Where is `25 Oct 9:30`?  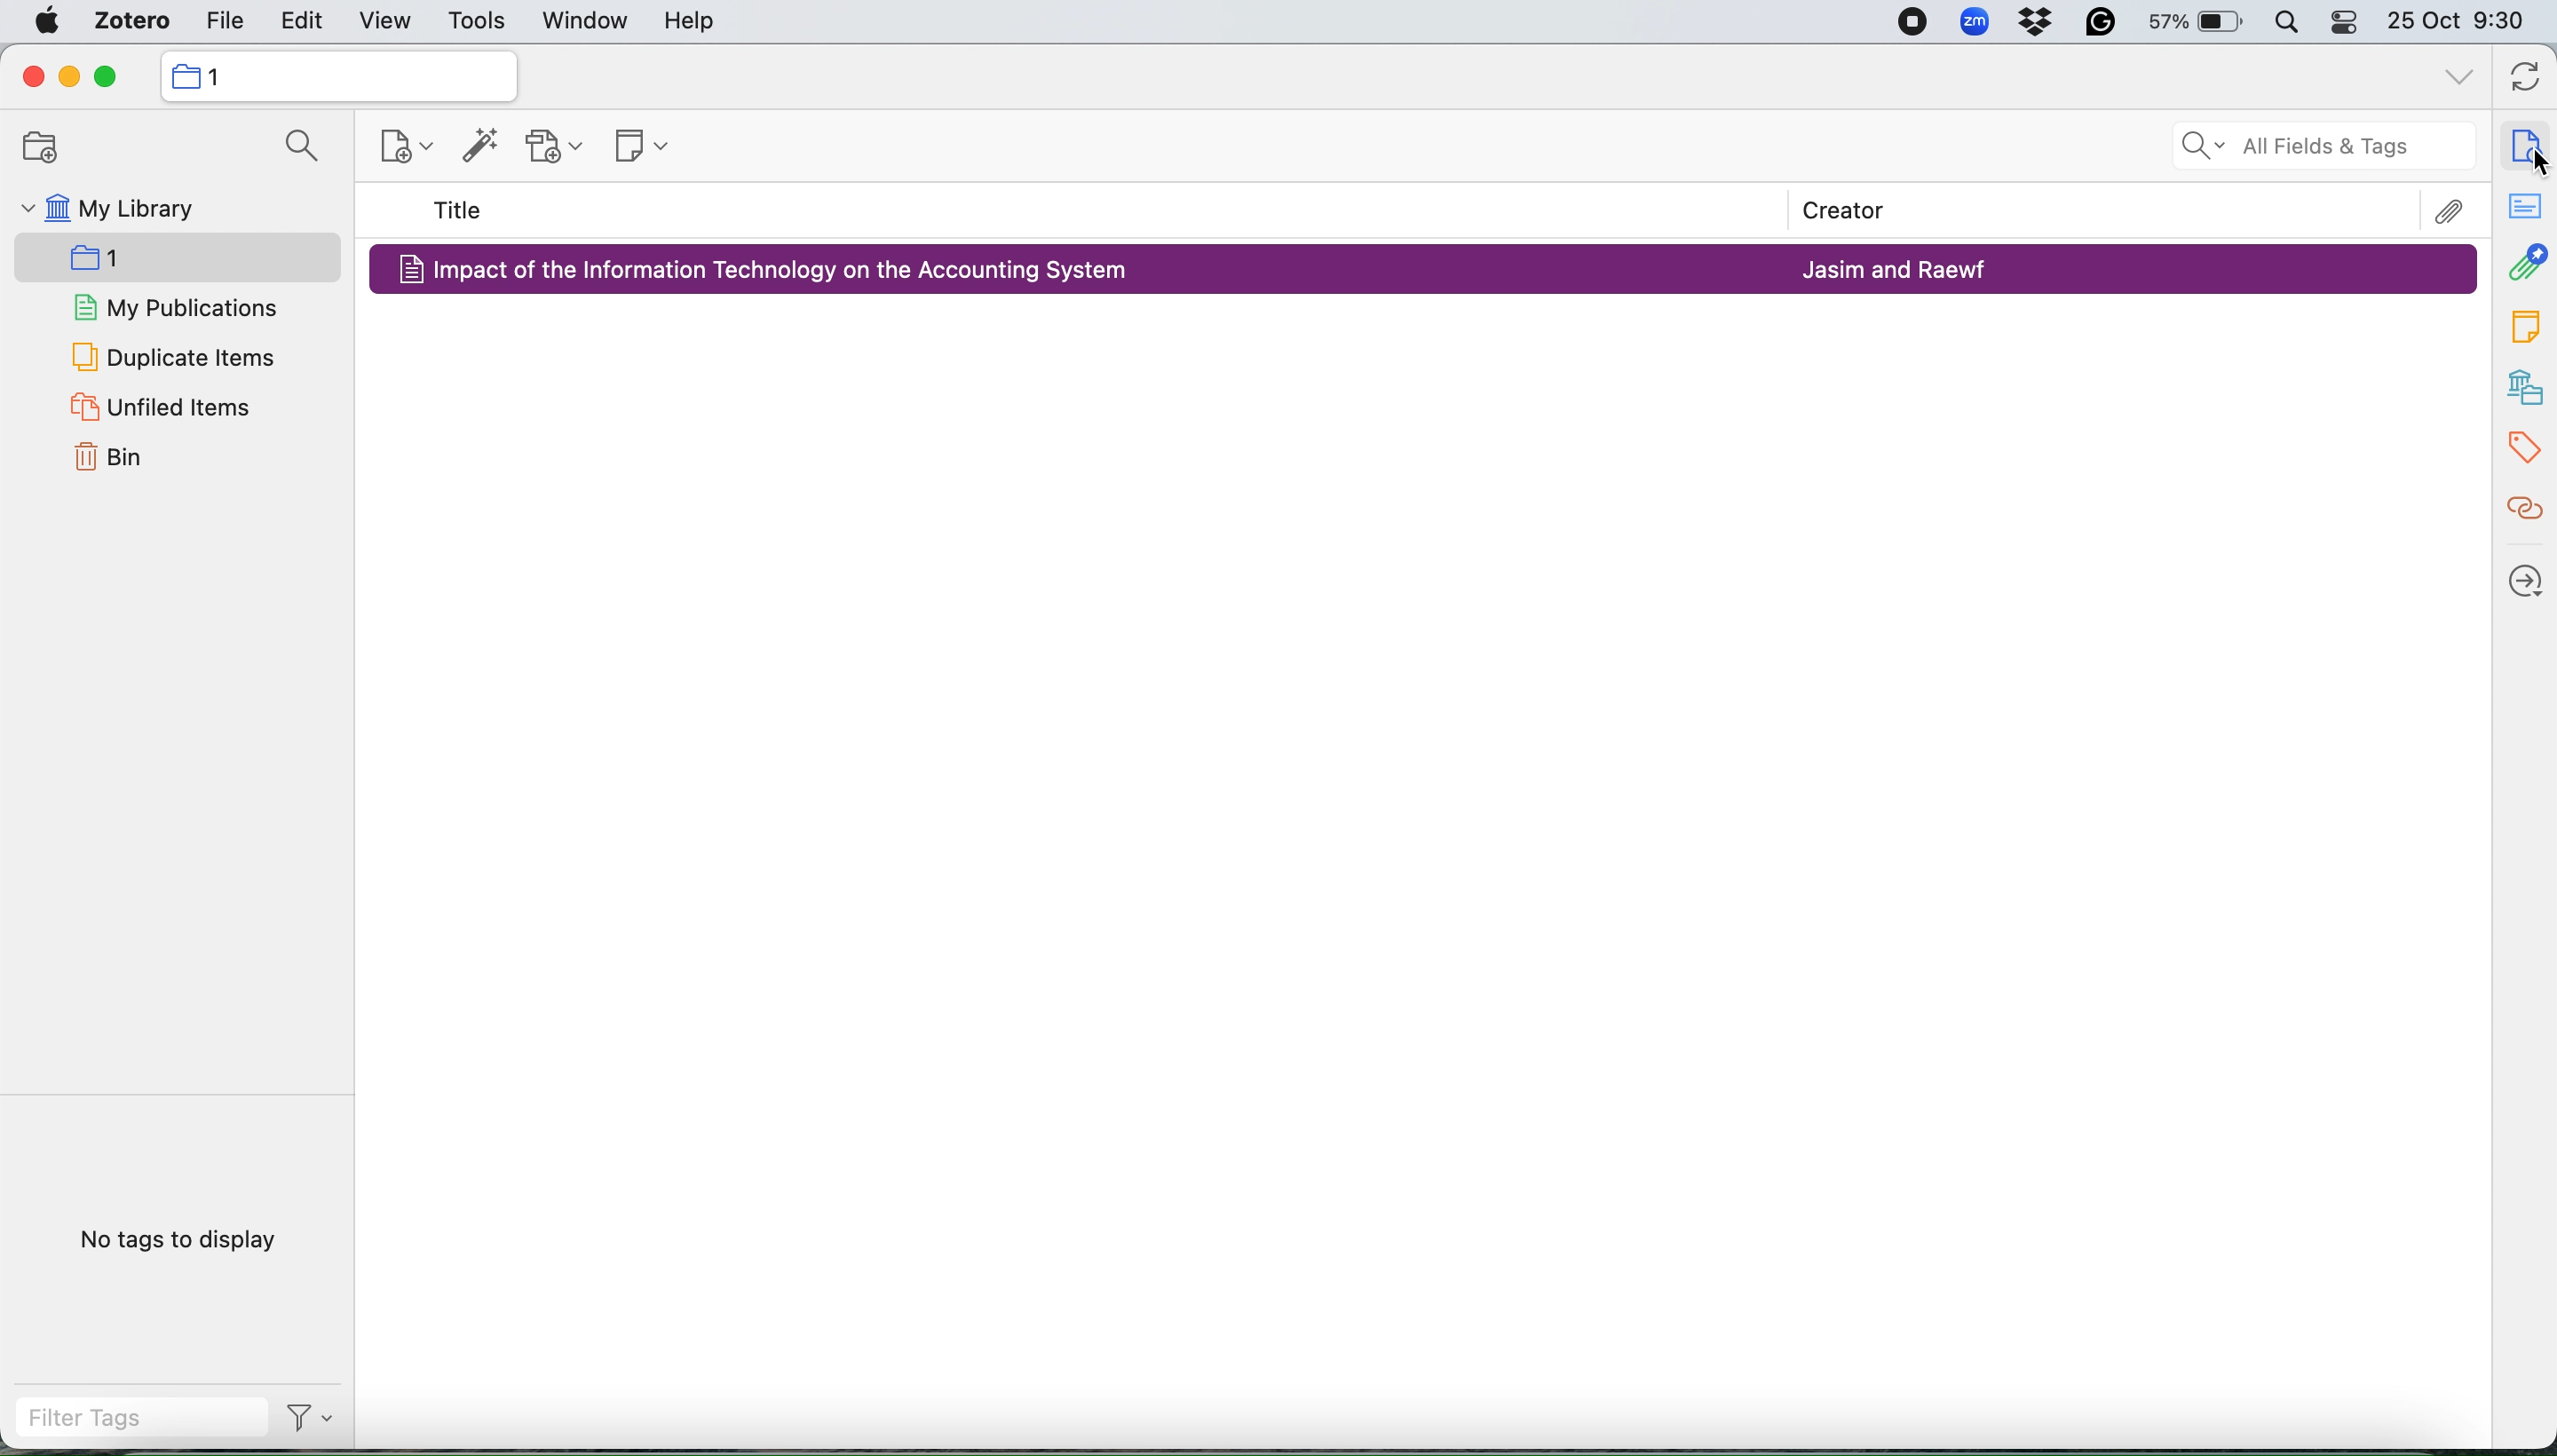
25 Oct 9:30 is located at coordinates (2463, 23).